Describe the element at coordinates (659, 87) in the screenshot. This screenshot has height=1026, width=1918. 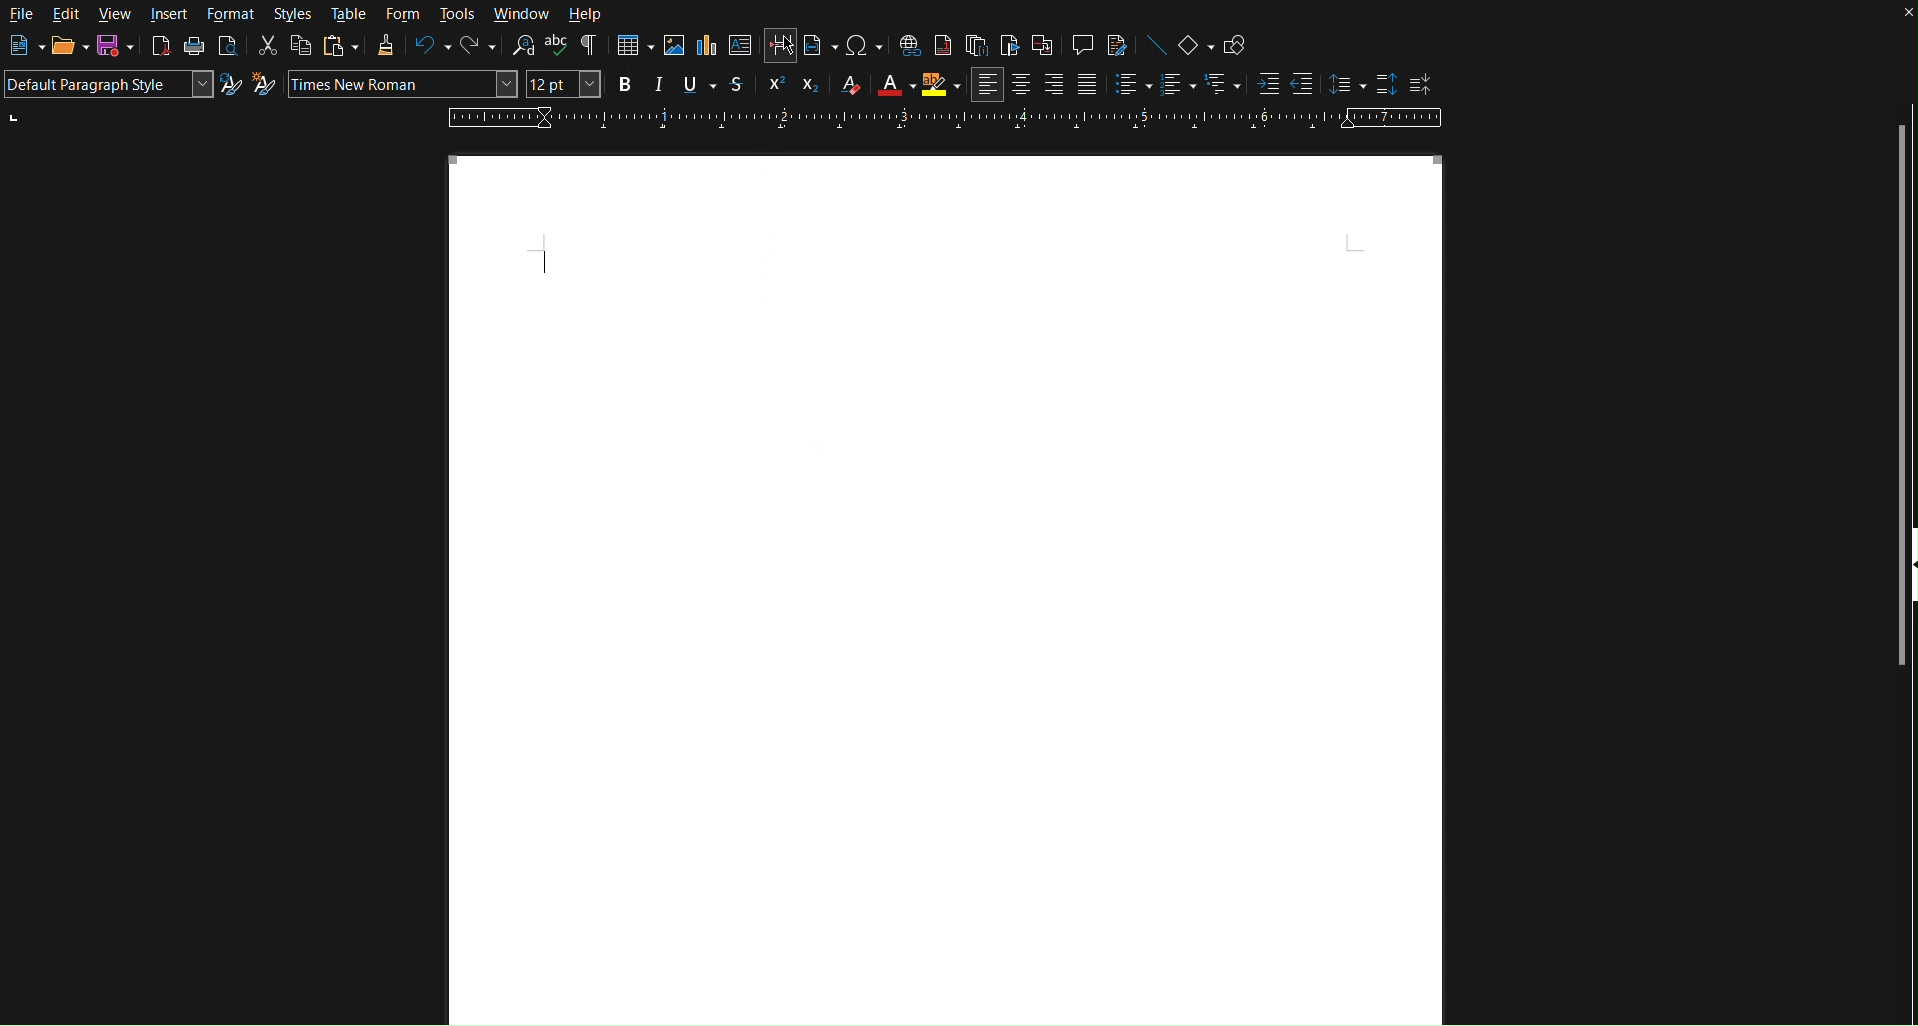
I see `Italics` at that location.